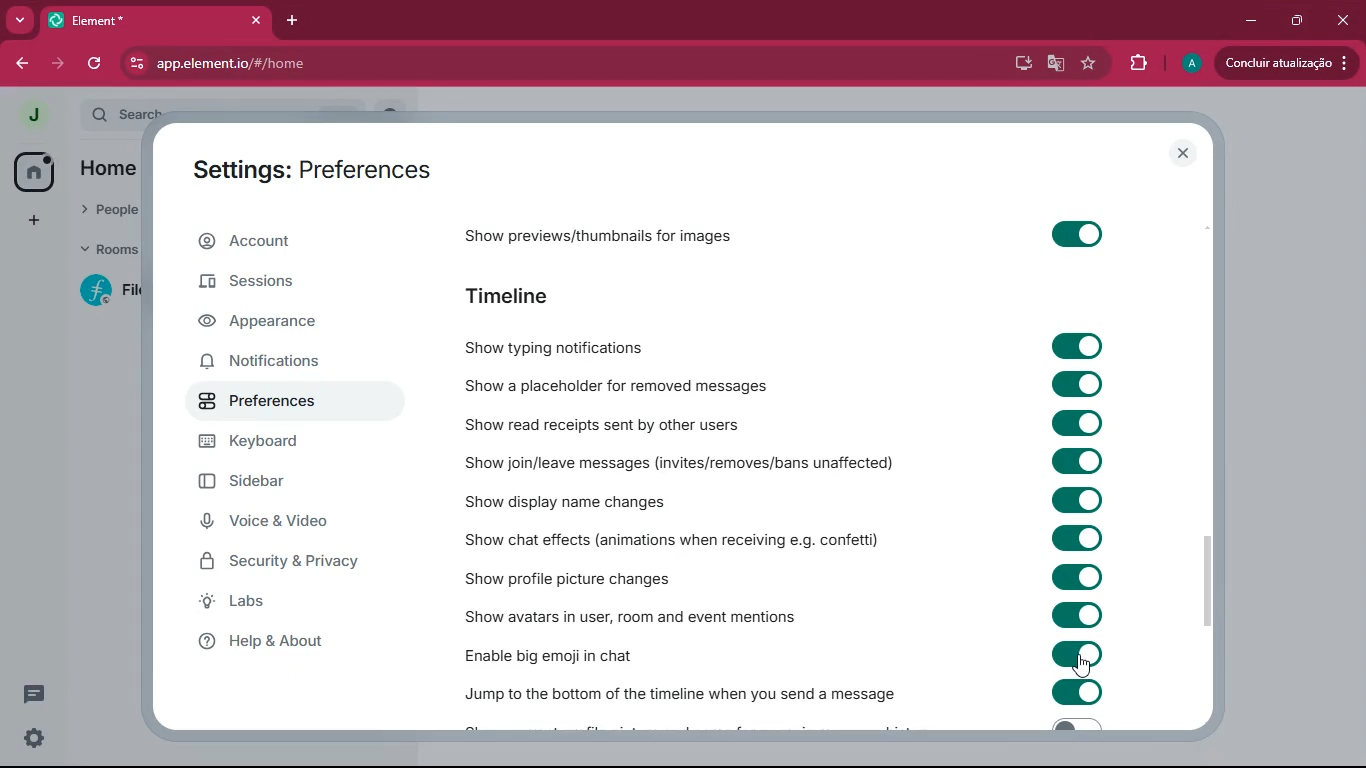 Image resolution: width=1366 pixels, height=768 pixels. Describe the element at coordinates (1076, 422) in the screenshot. I see `toggle on ` at that location.